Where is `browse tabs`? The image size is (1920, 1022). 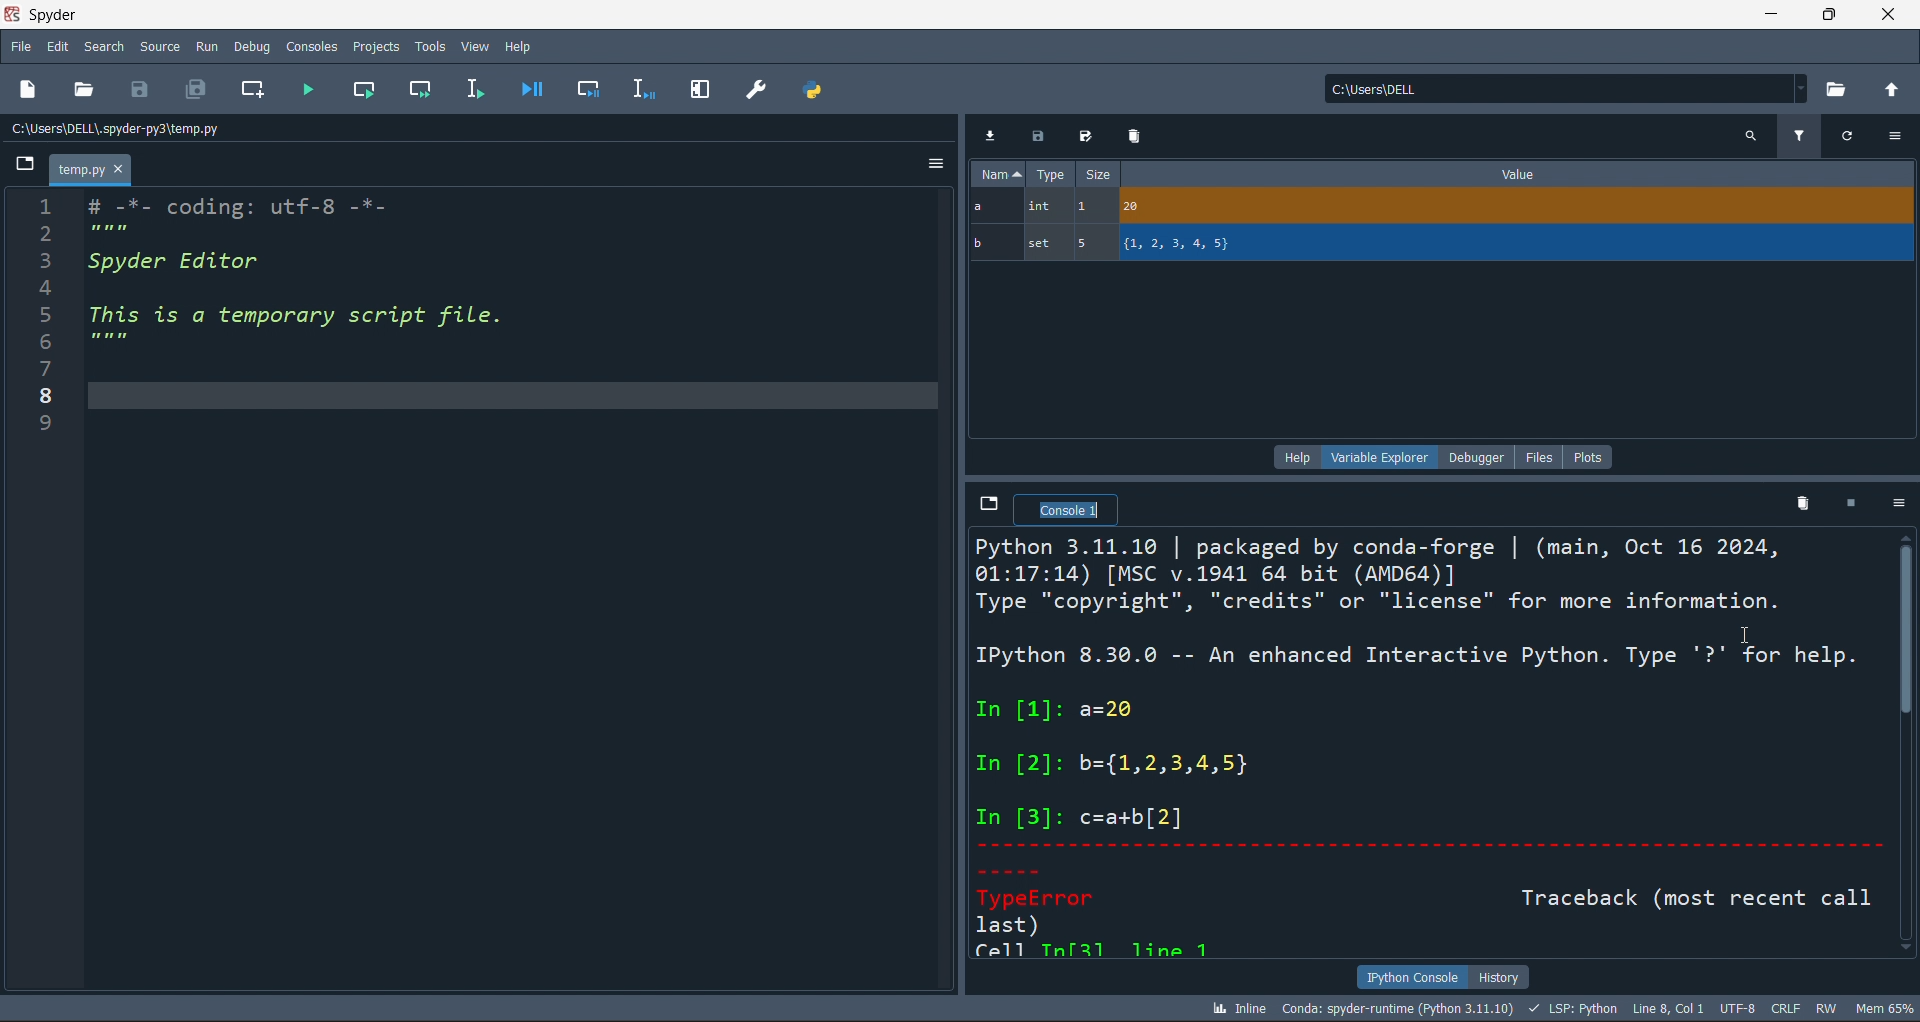
browse tabs is located at coordinates (986, 504).